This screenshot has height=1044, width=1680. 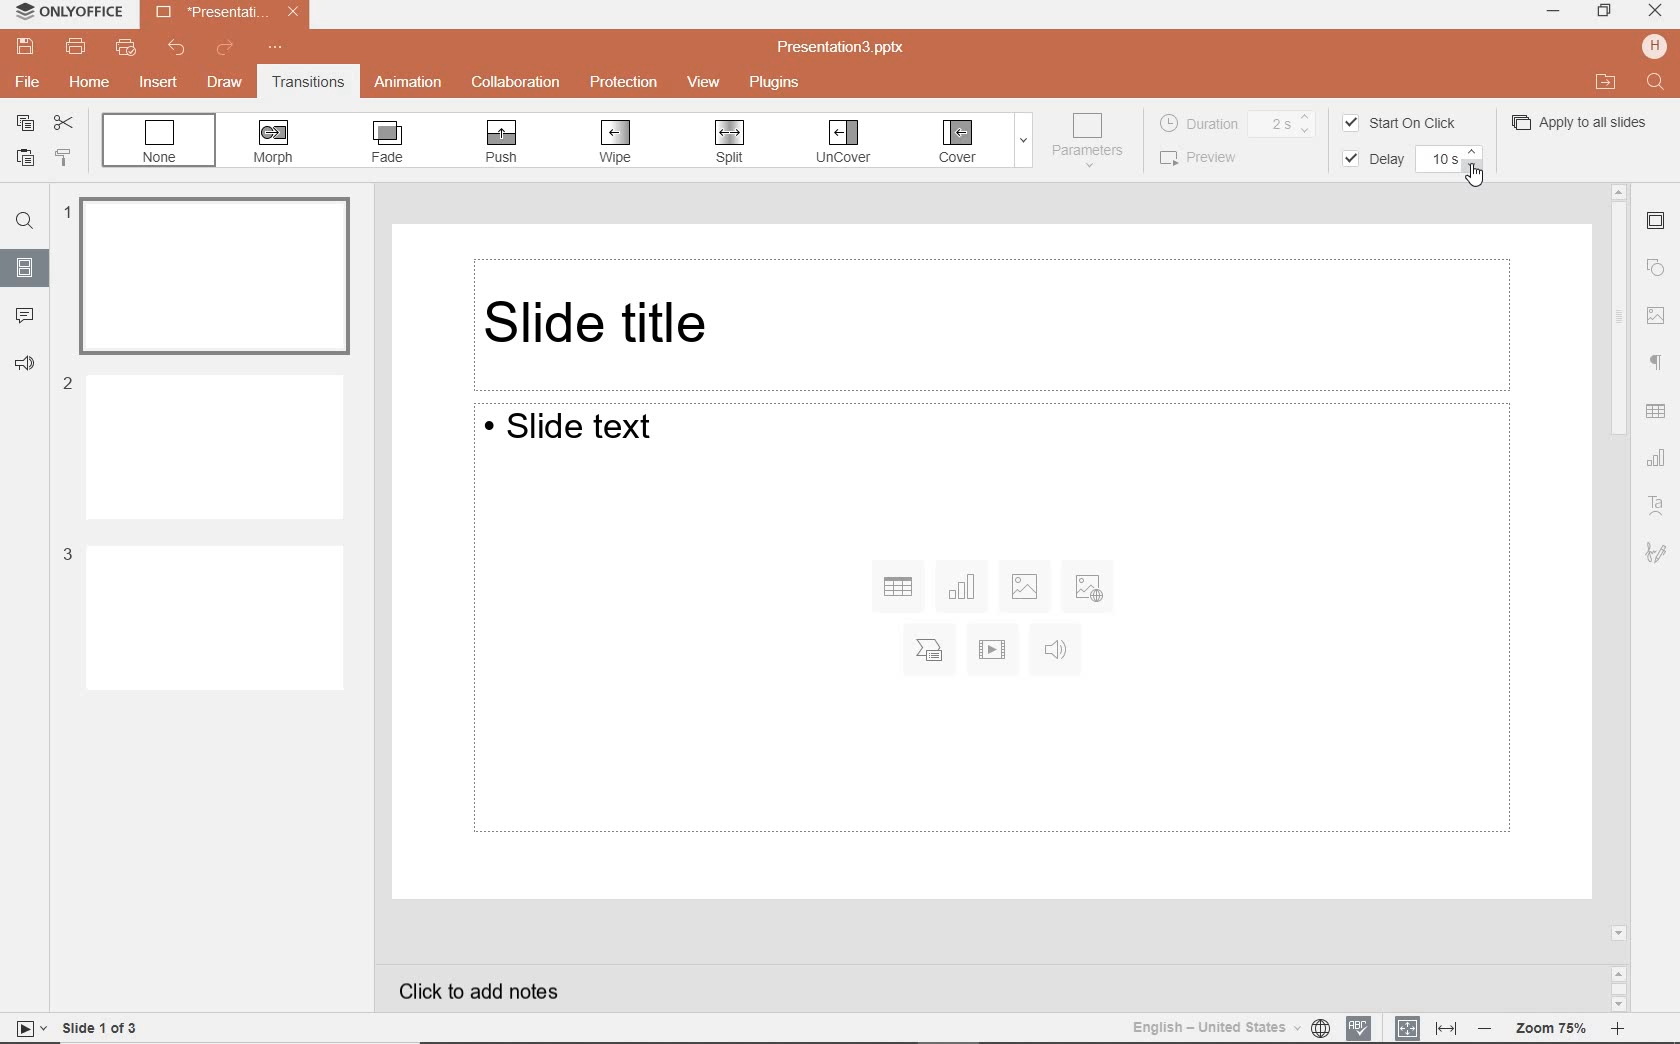 What do you see at coordinates (203, 444) in the screenshot?
I see `Slide 2` at bounding box center [203, 444].